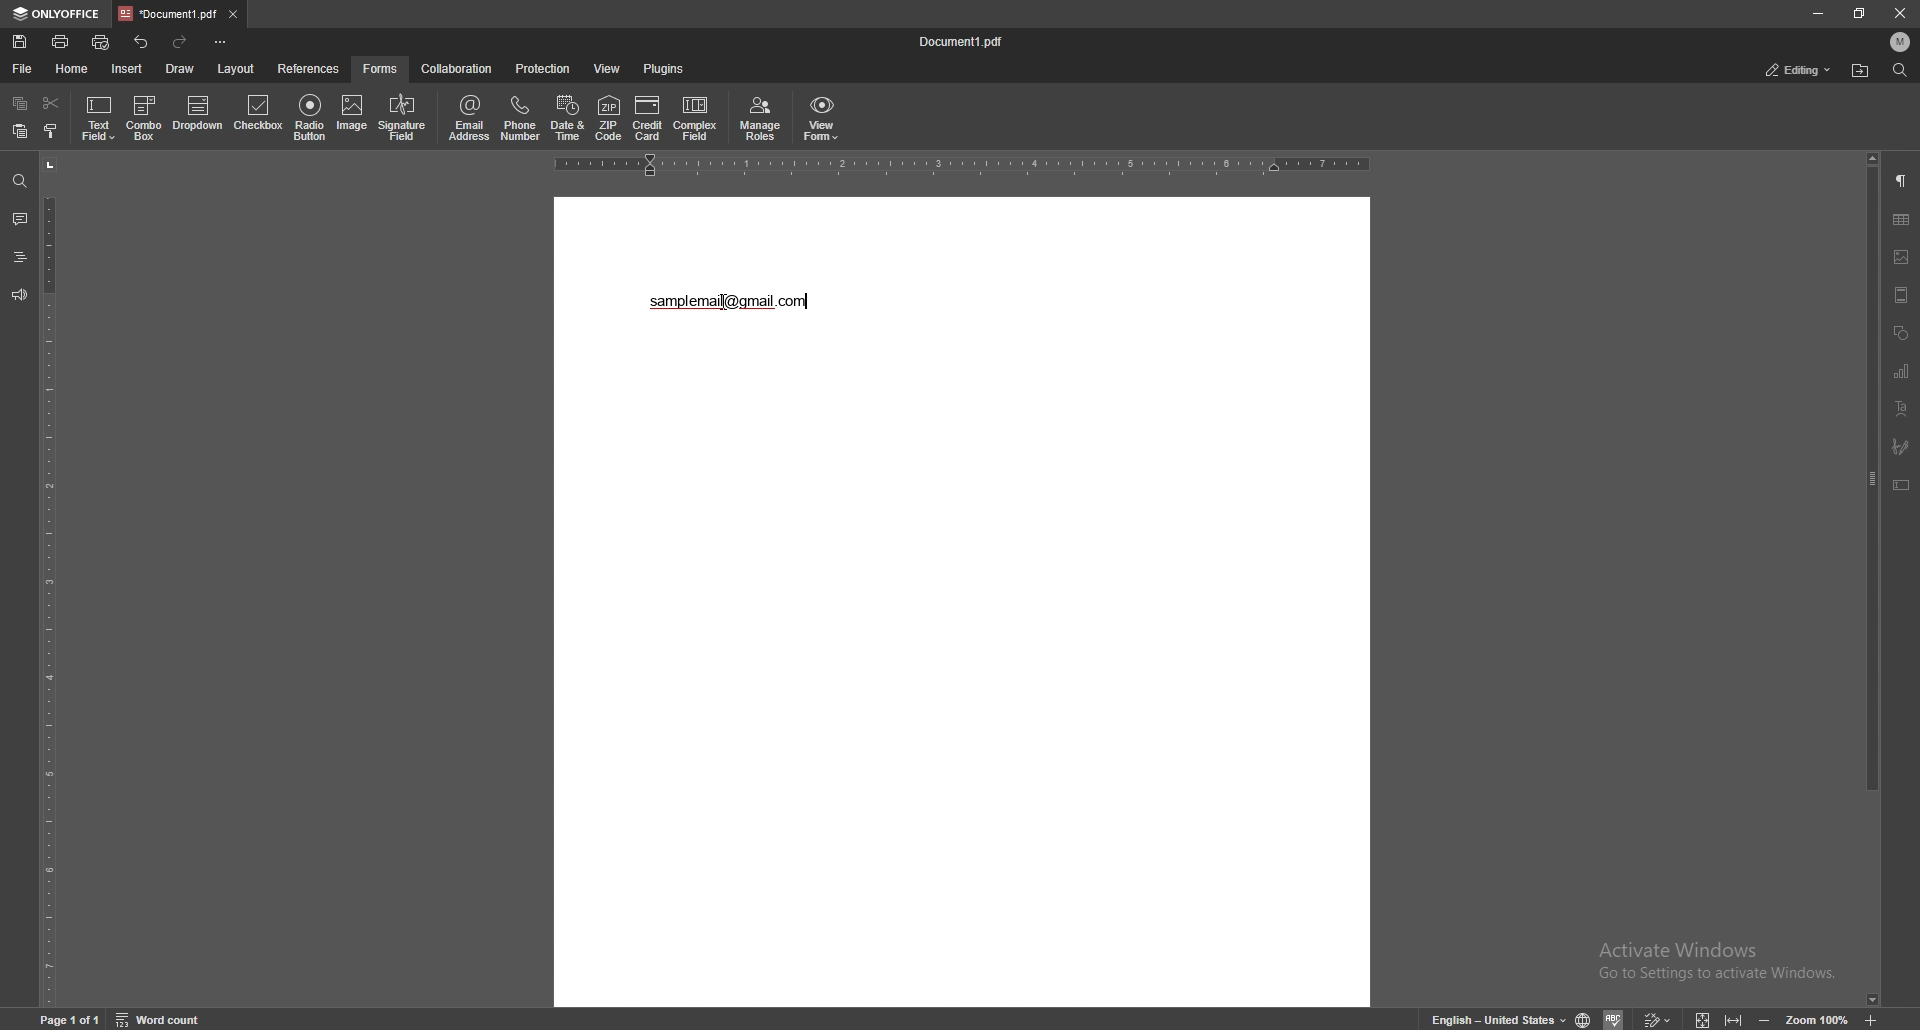  I want to click on phone number, so click(521, 118).